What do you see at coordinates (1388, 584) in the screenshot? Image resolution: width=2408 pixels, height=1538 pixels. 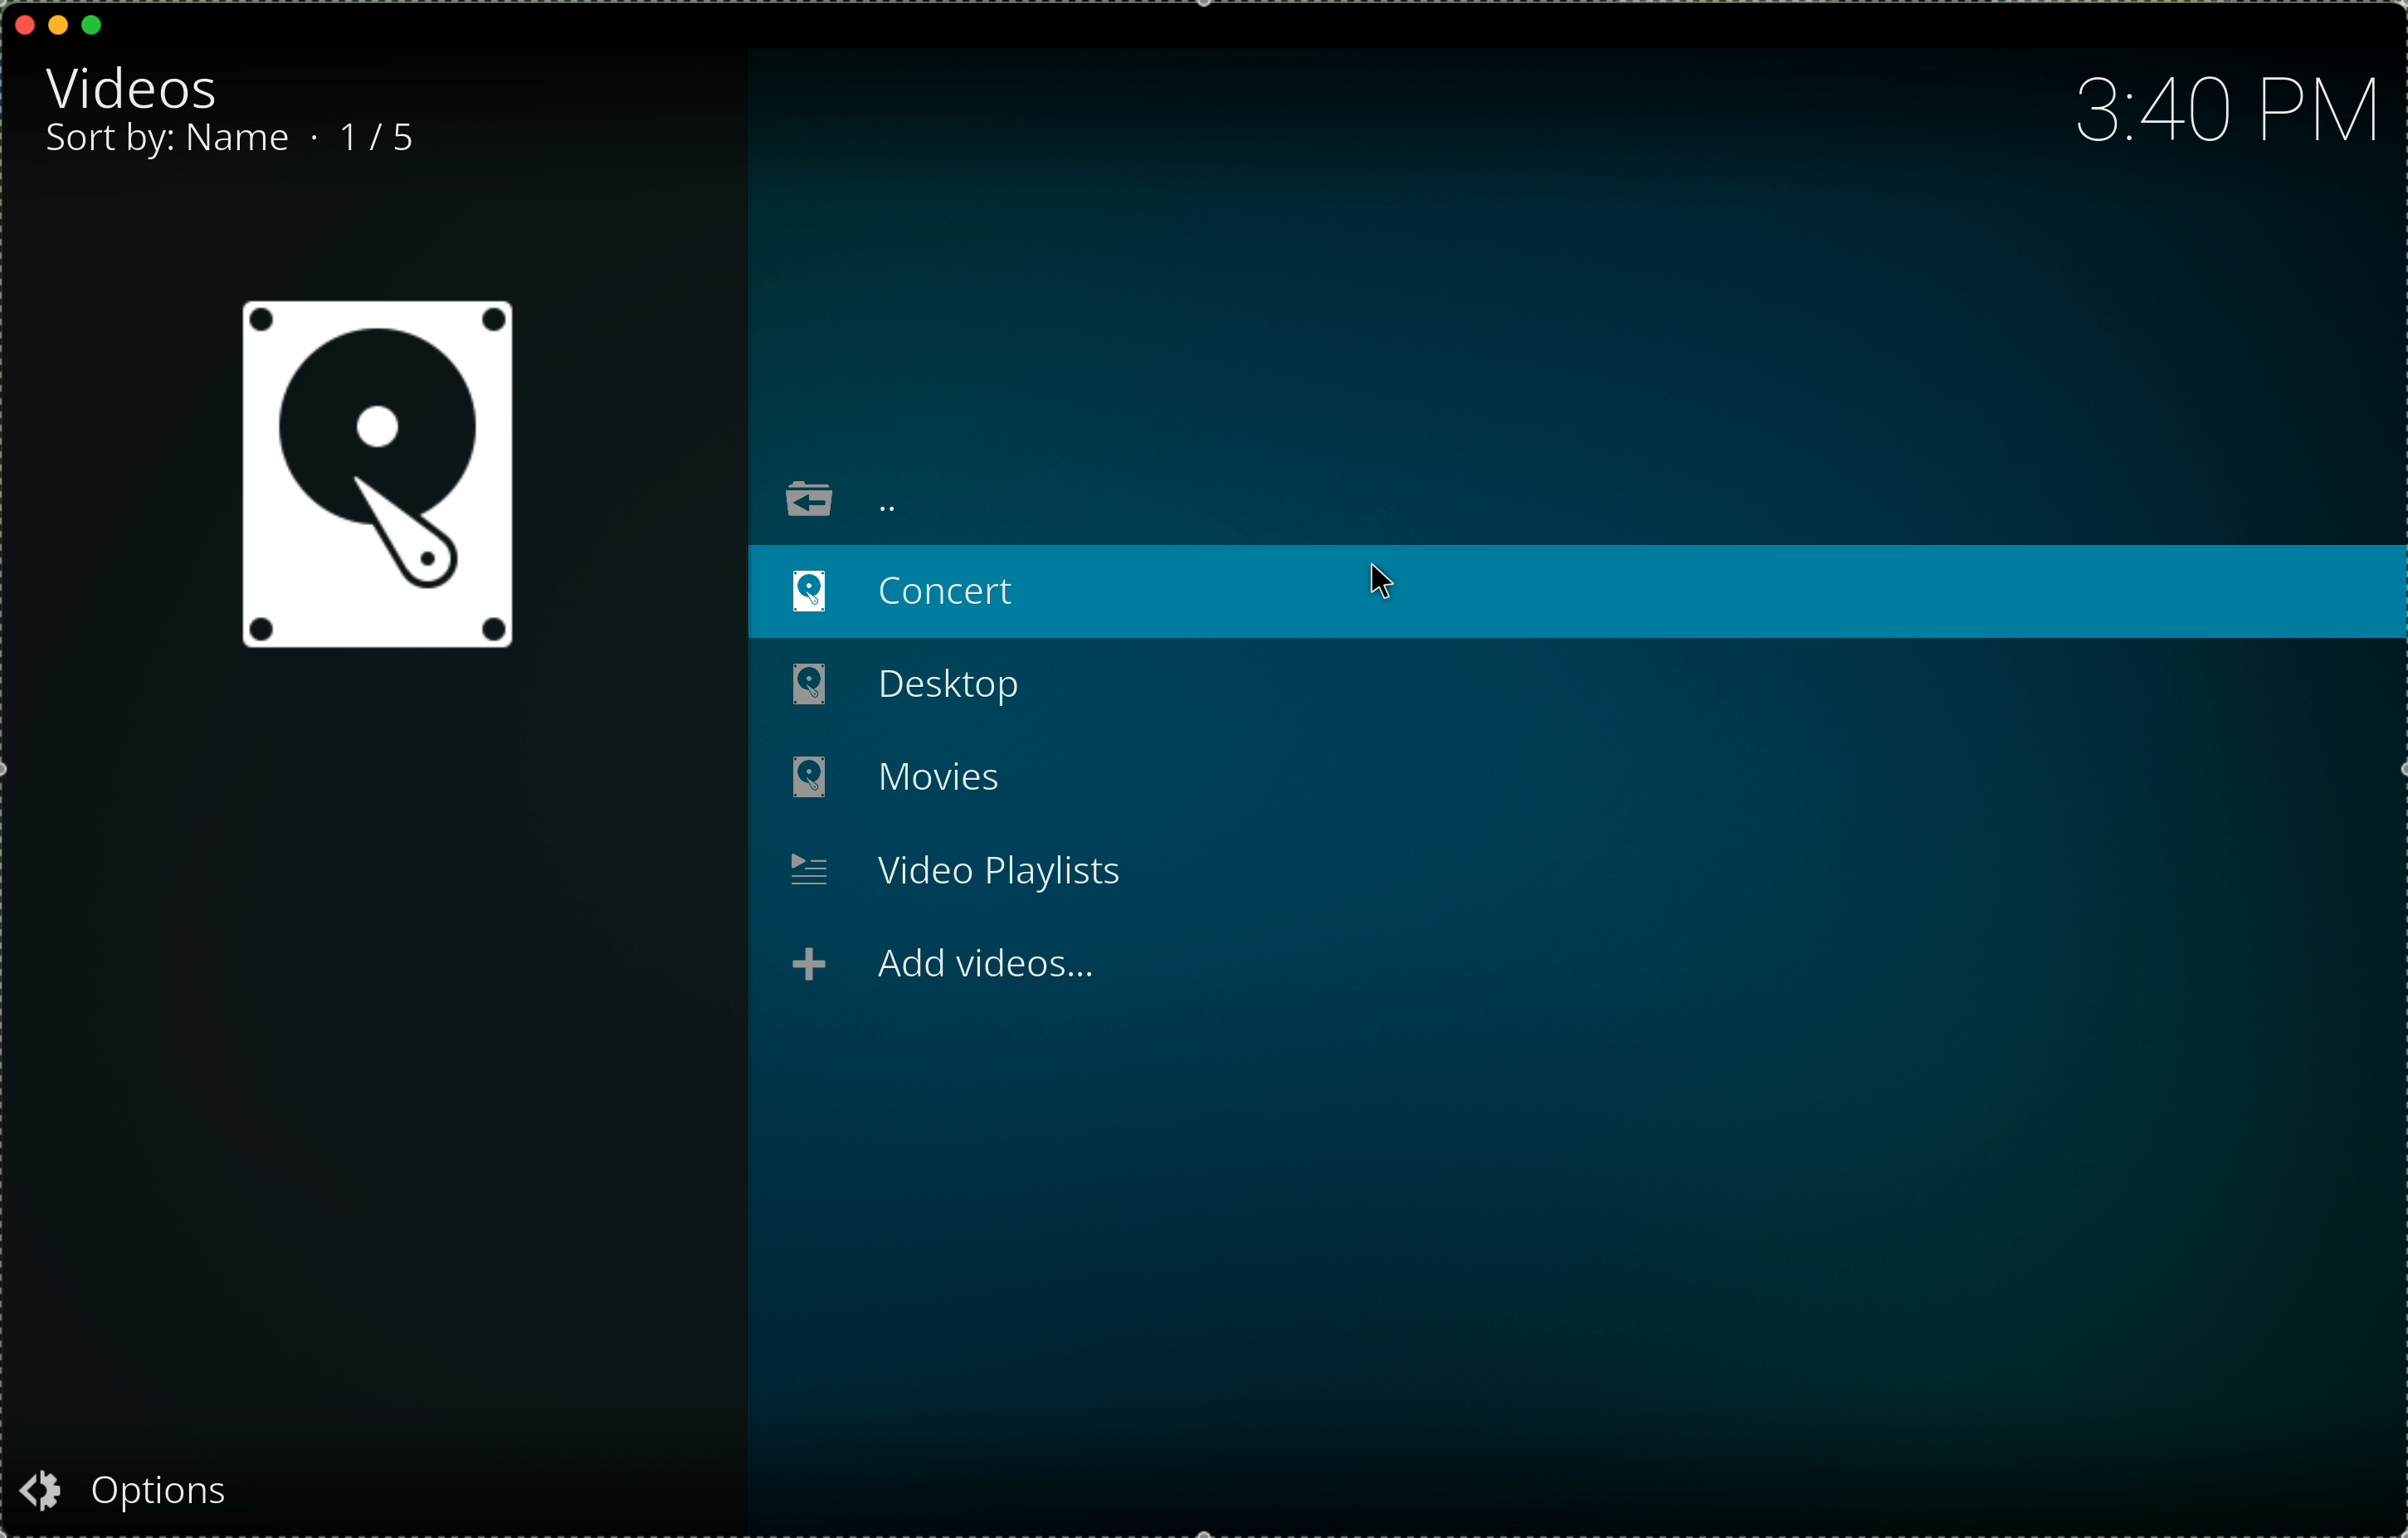 I see `cursor` at bounding box center [1388, 584].